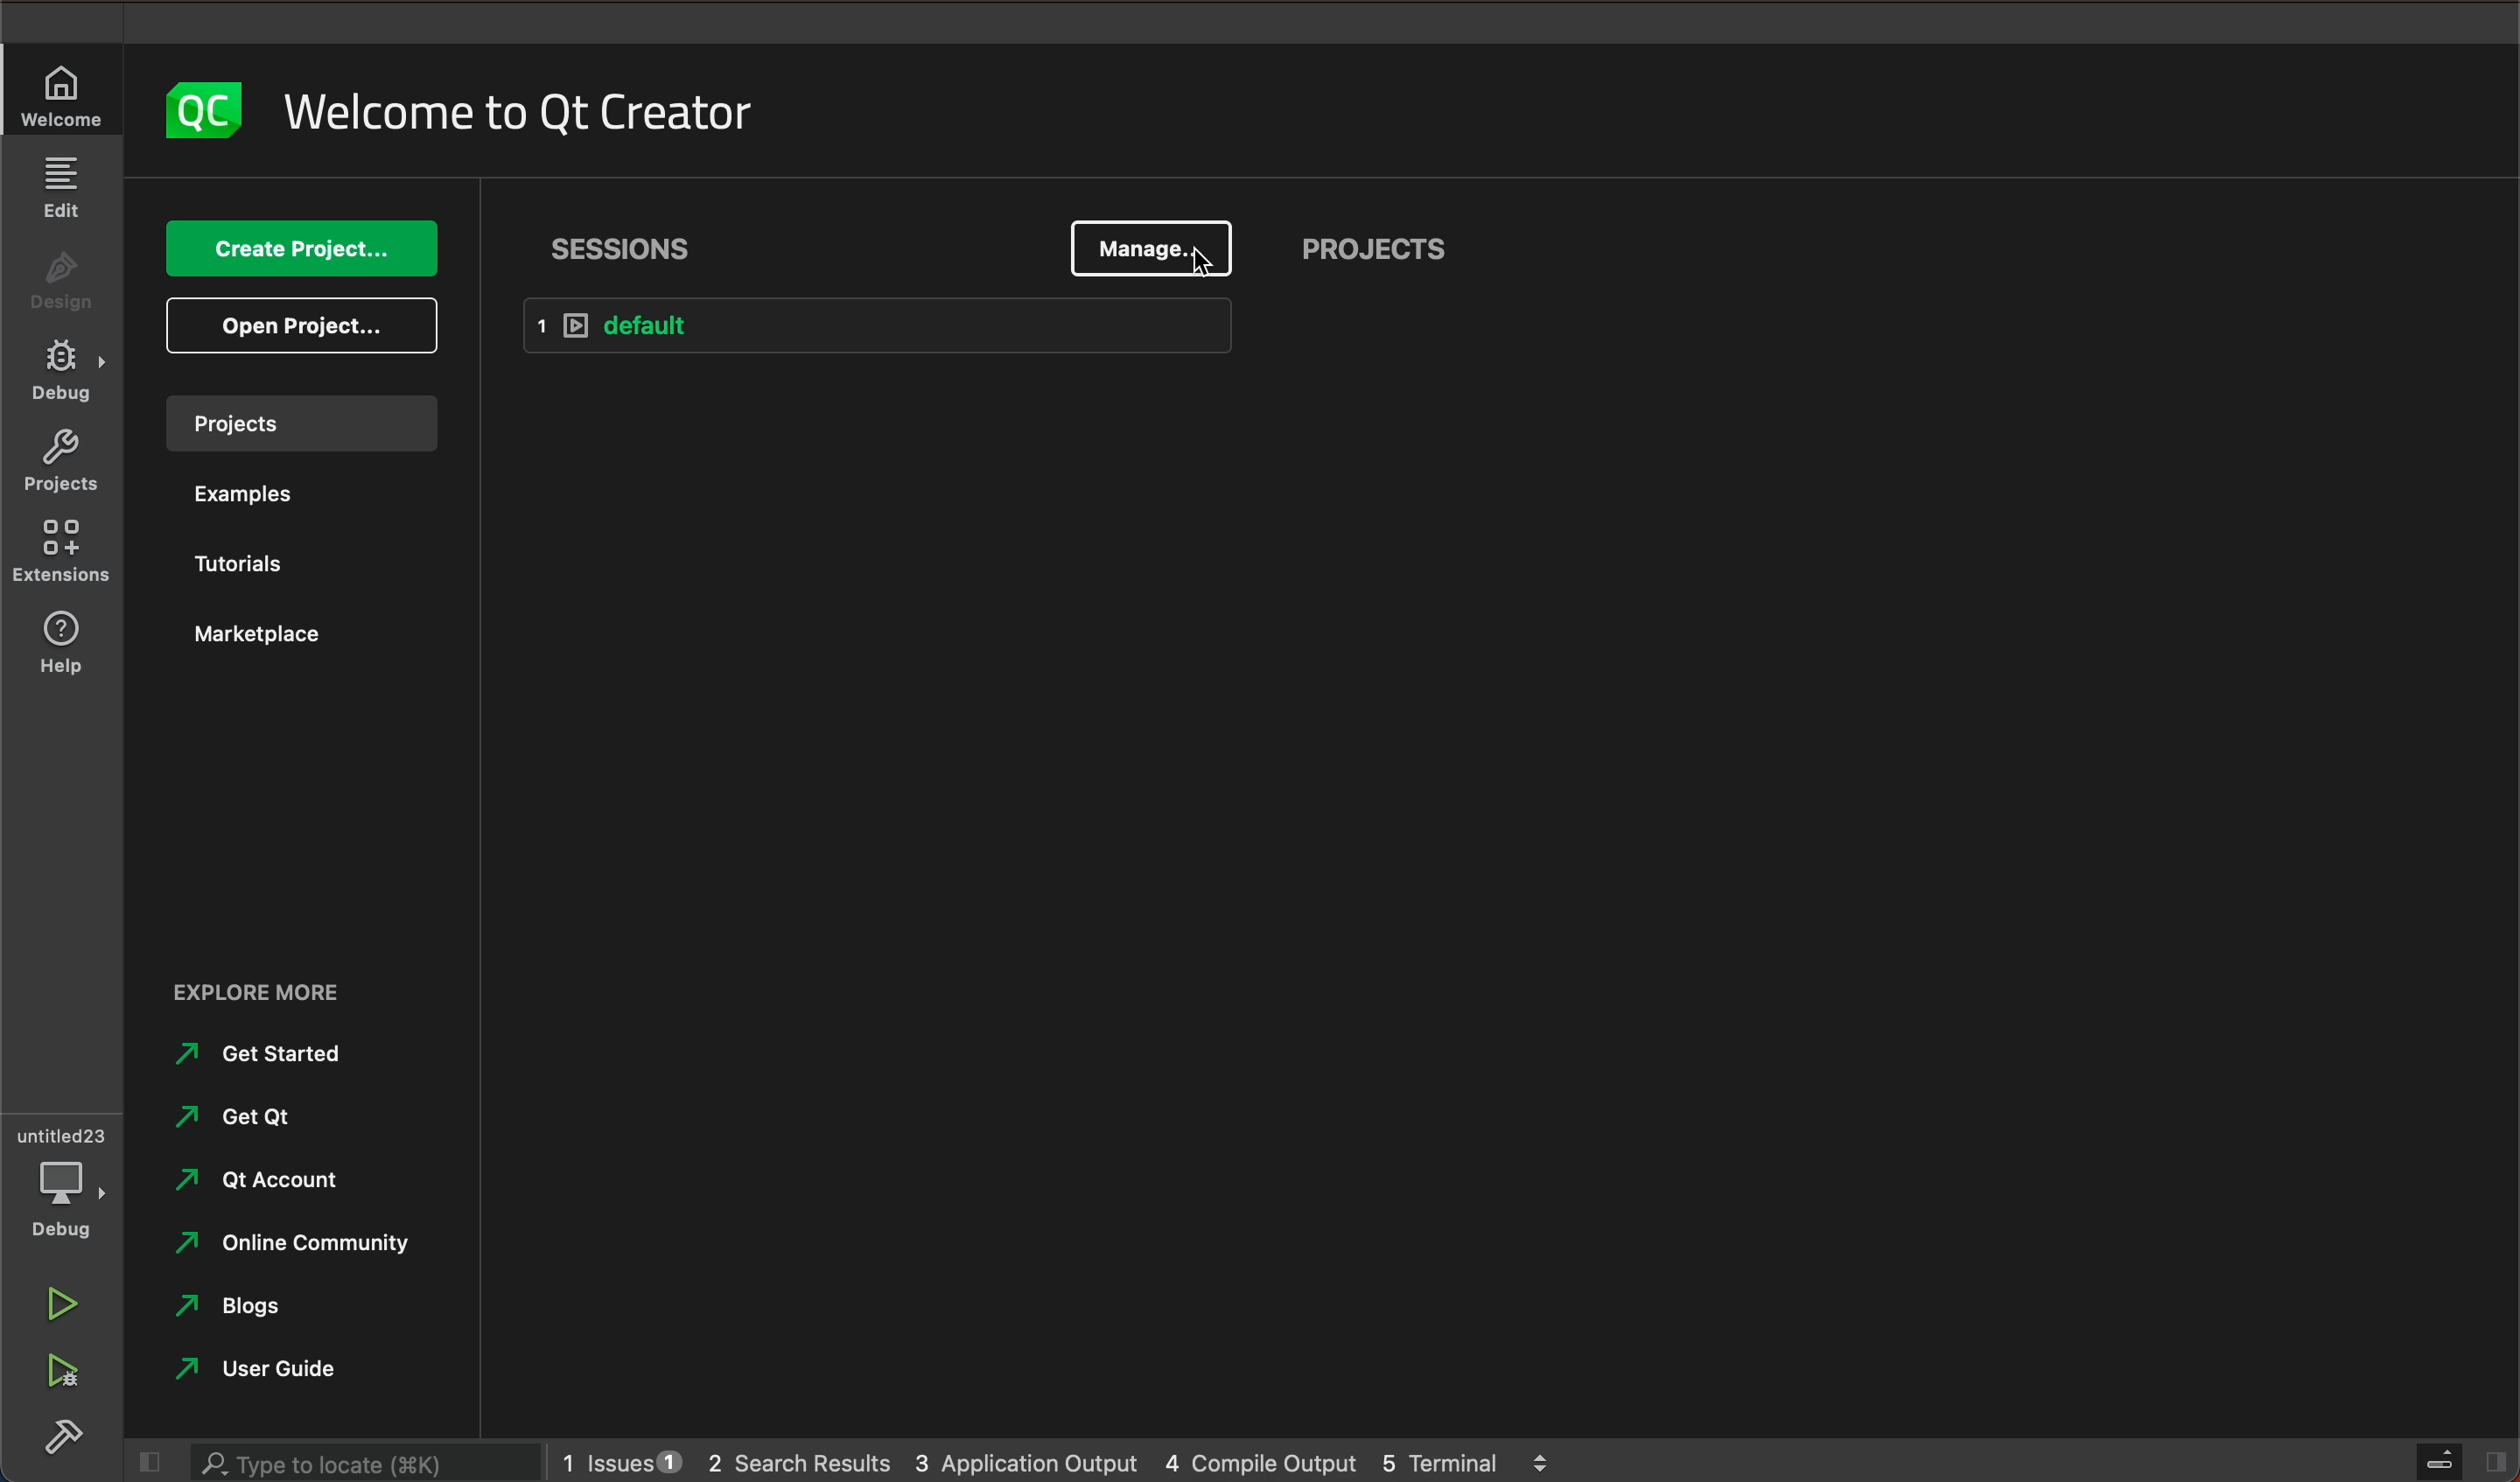 The height and width of the screenshot is (1482, 2520). Describe the element at coordinates (265, 1368) in the screenshot. I see `user guide` at that location.